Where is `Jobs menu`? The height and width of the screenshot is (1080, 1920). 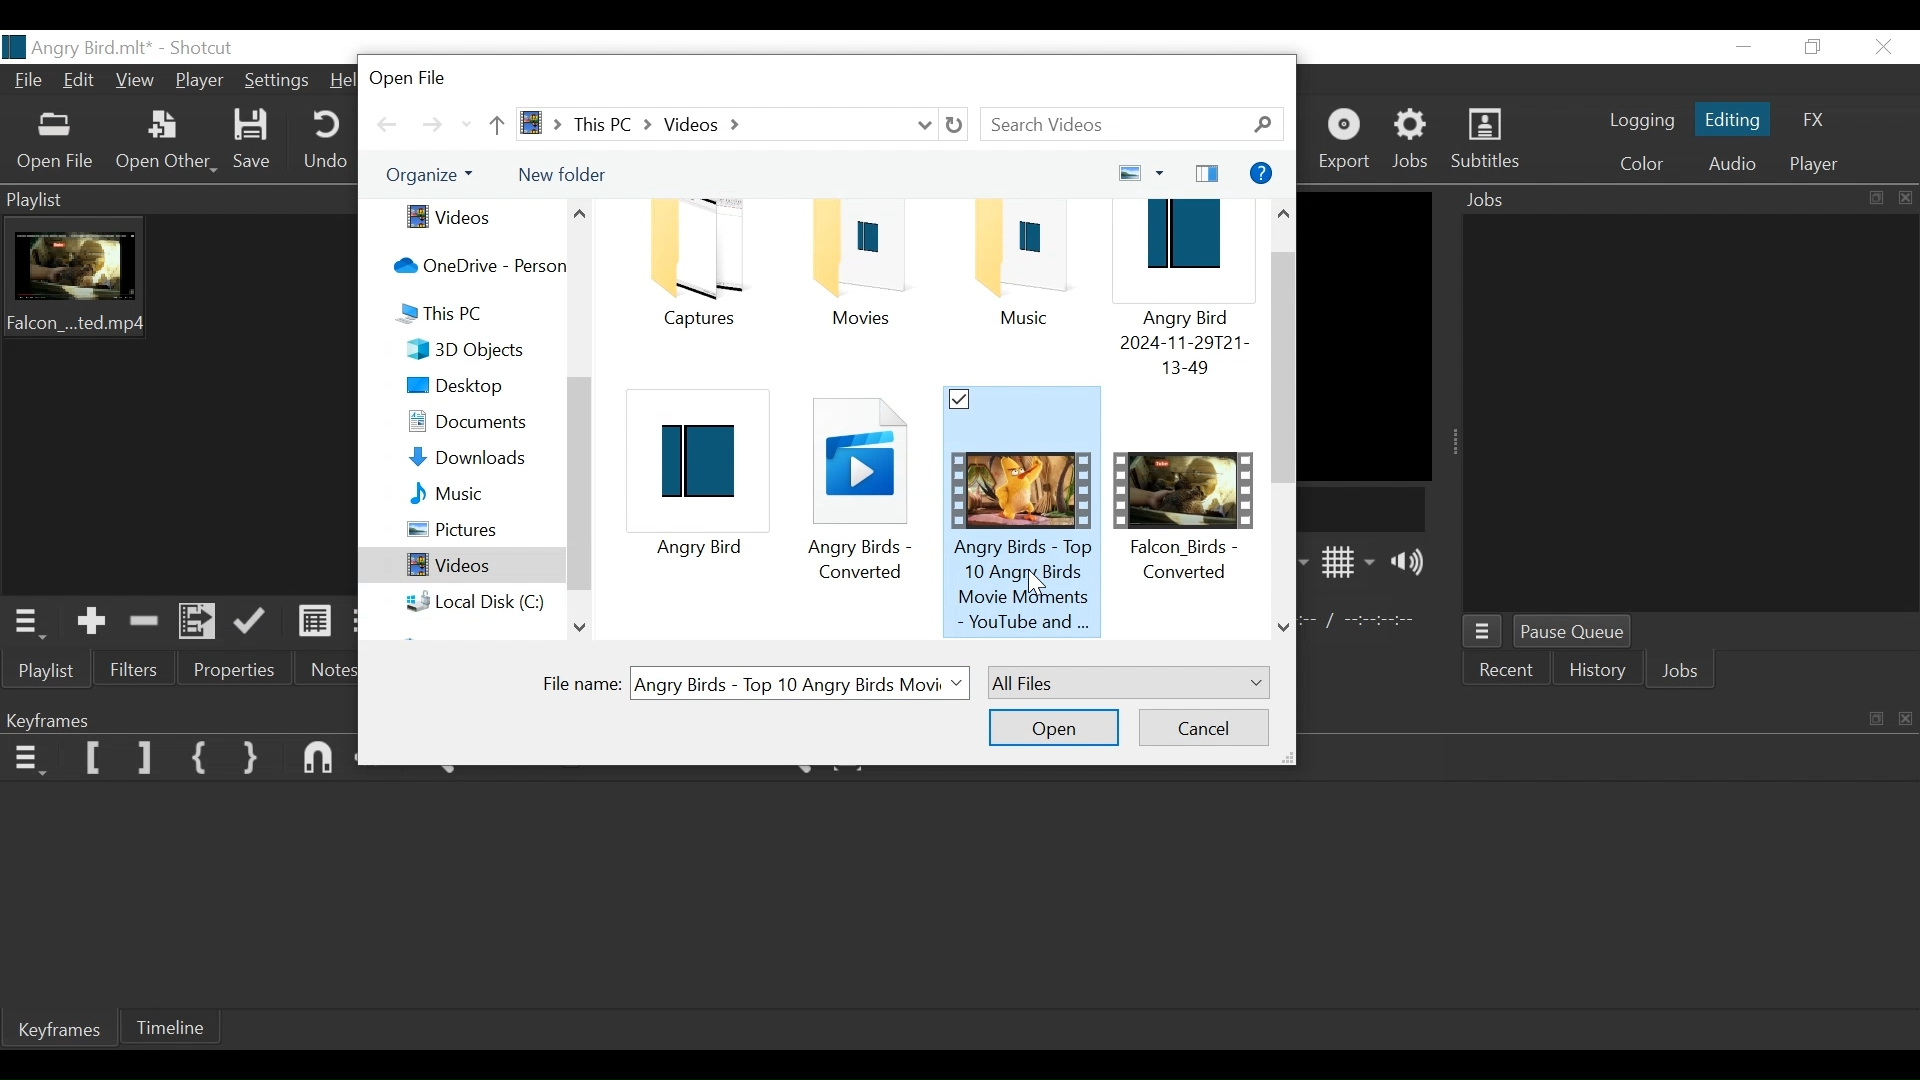 Jobs menu is located at coordinates (1484, 631).